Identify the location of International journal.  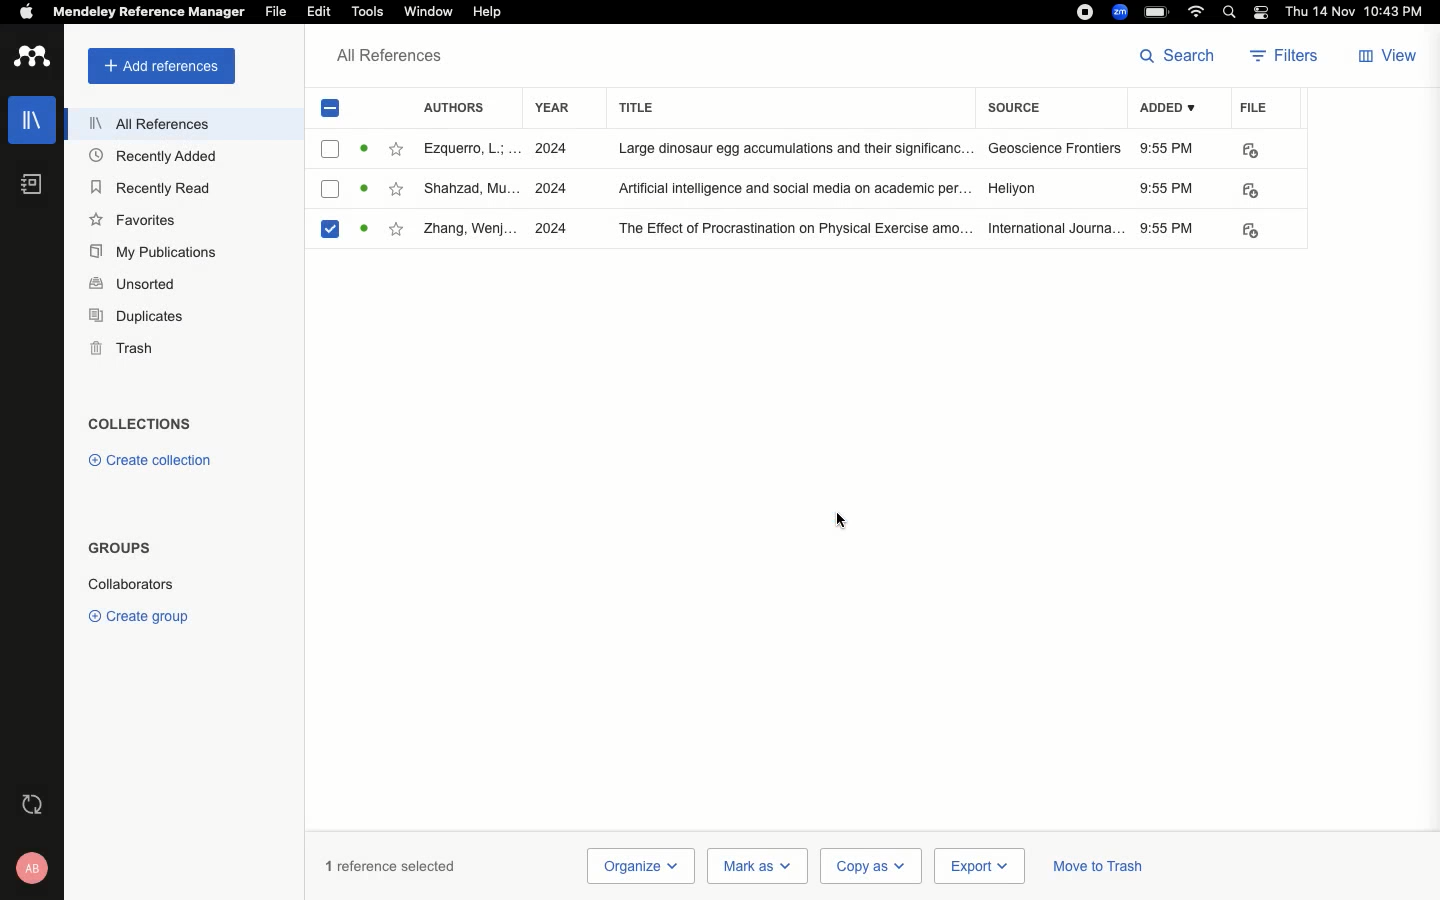
(1056, 228).